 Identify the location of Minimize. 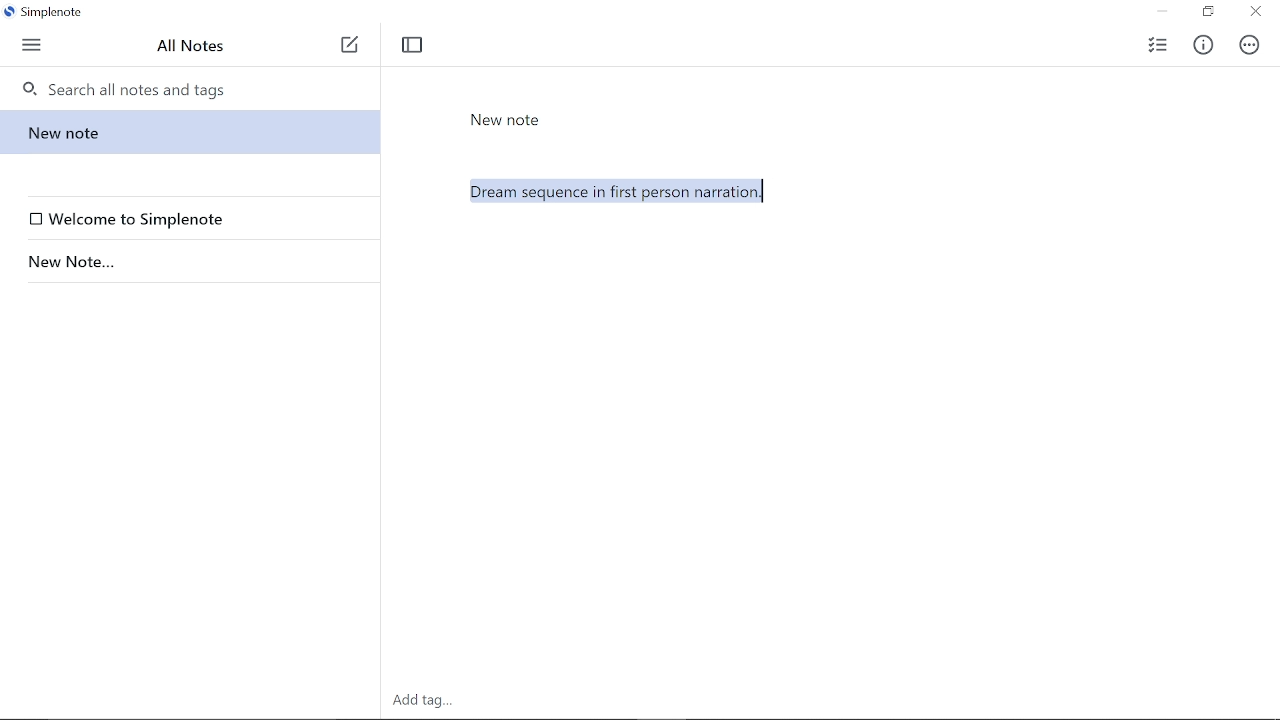
(1162, 12).